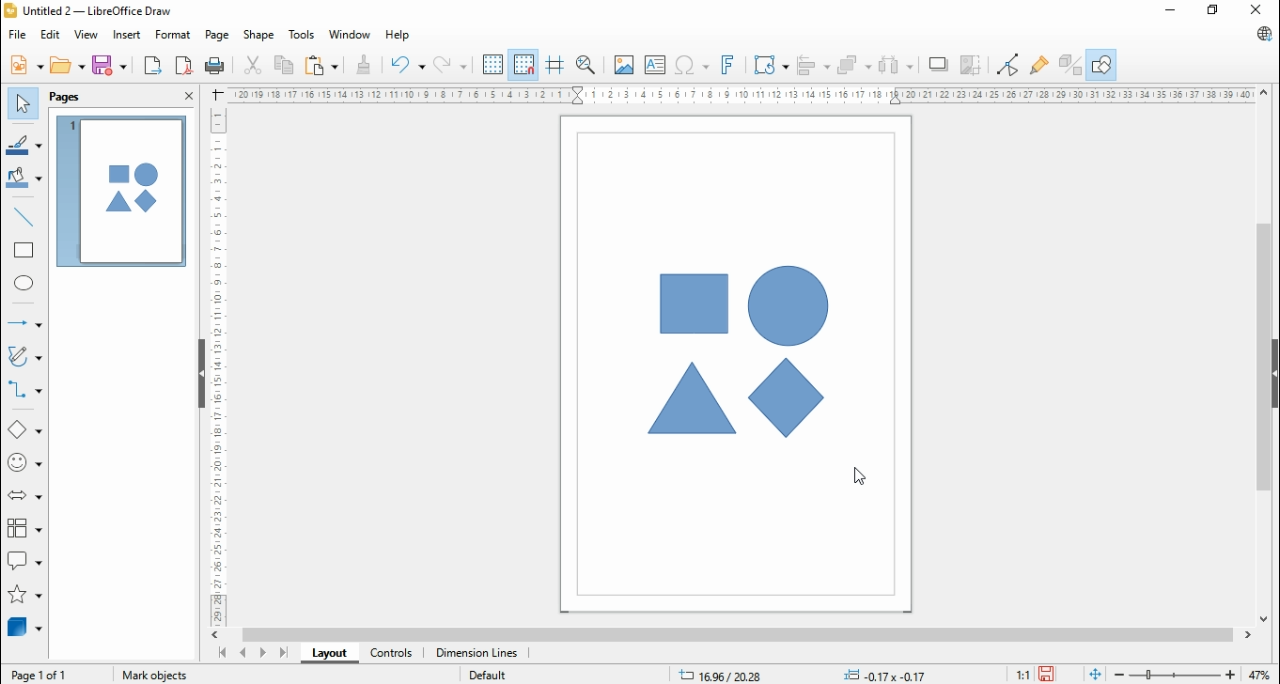 The image size is (1280, 684). Describe the element at coordinates (363, 65) in the screenshot. I see `clone formattings` at that location.